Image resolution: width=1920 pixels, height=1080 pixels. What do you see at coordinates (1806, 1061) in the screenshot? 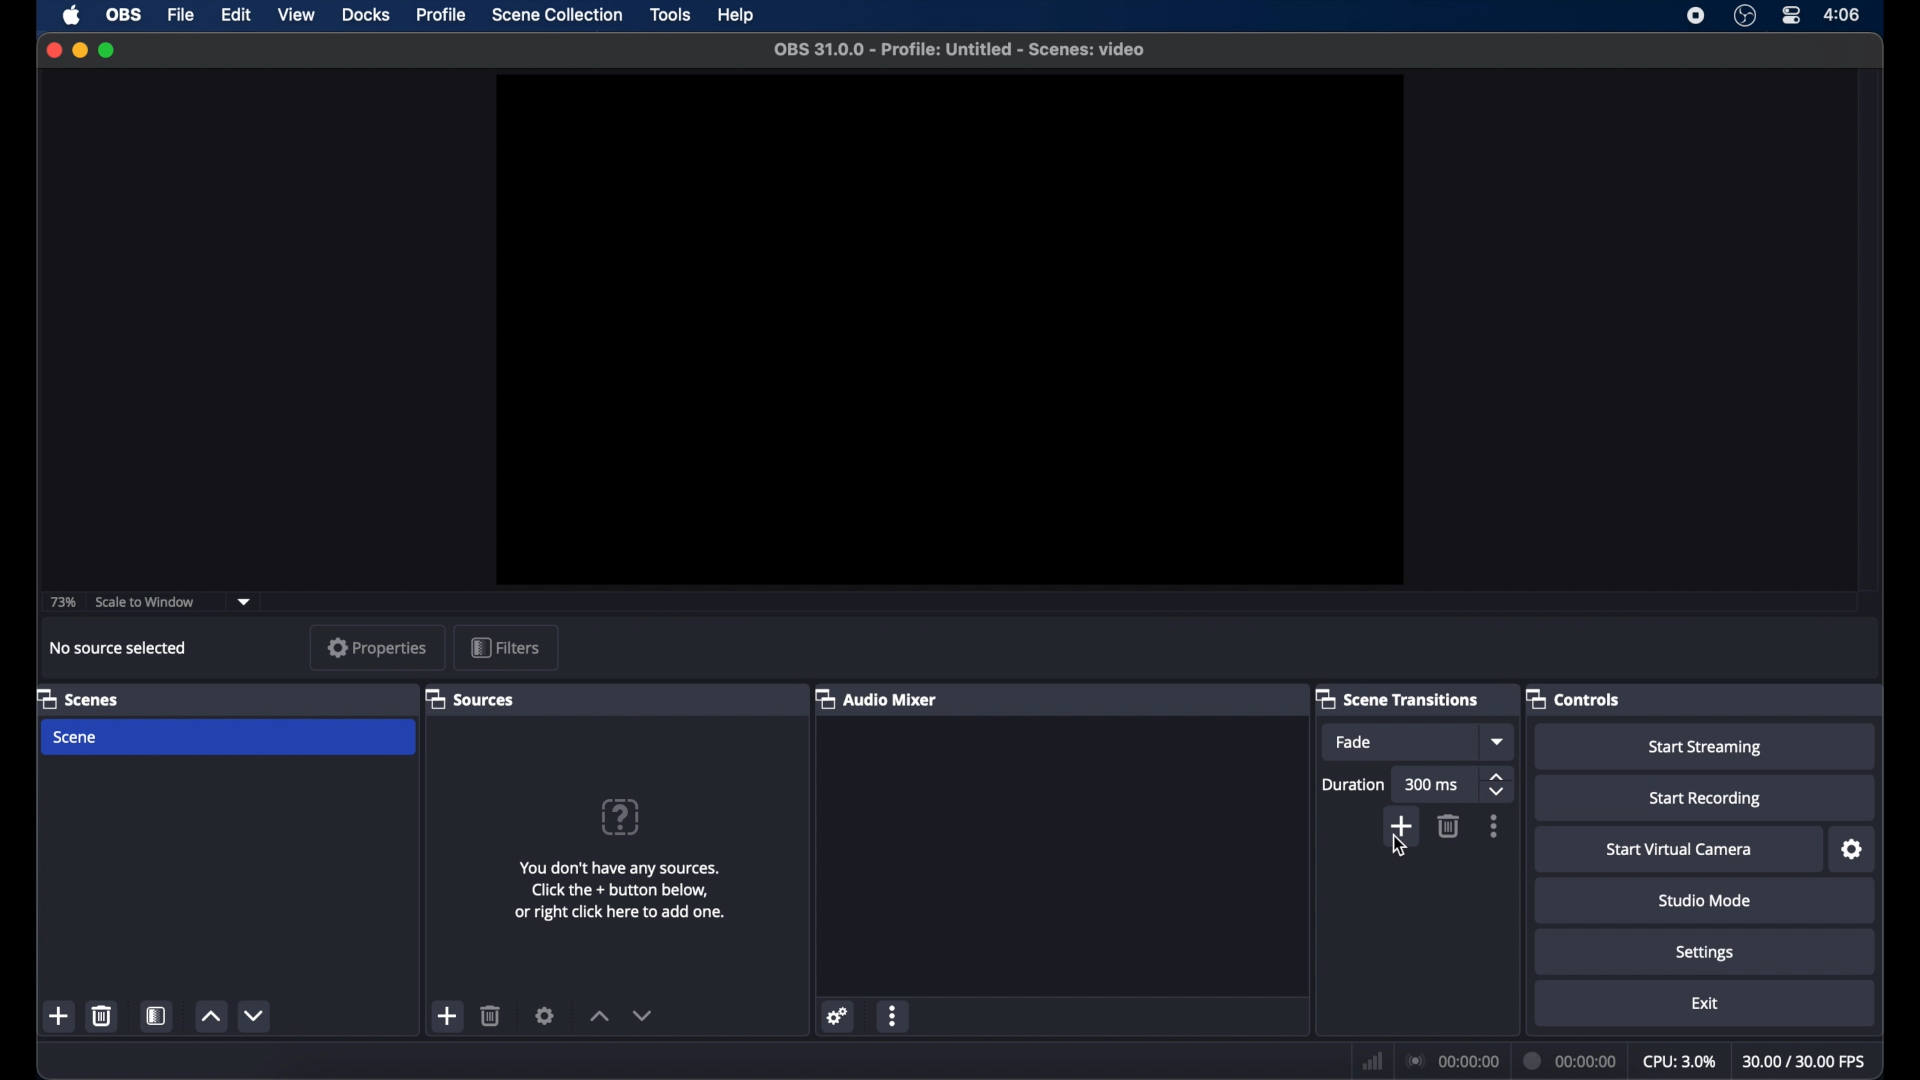
I see `fps` at bounding box center [1806, 1061].